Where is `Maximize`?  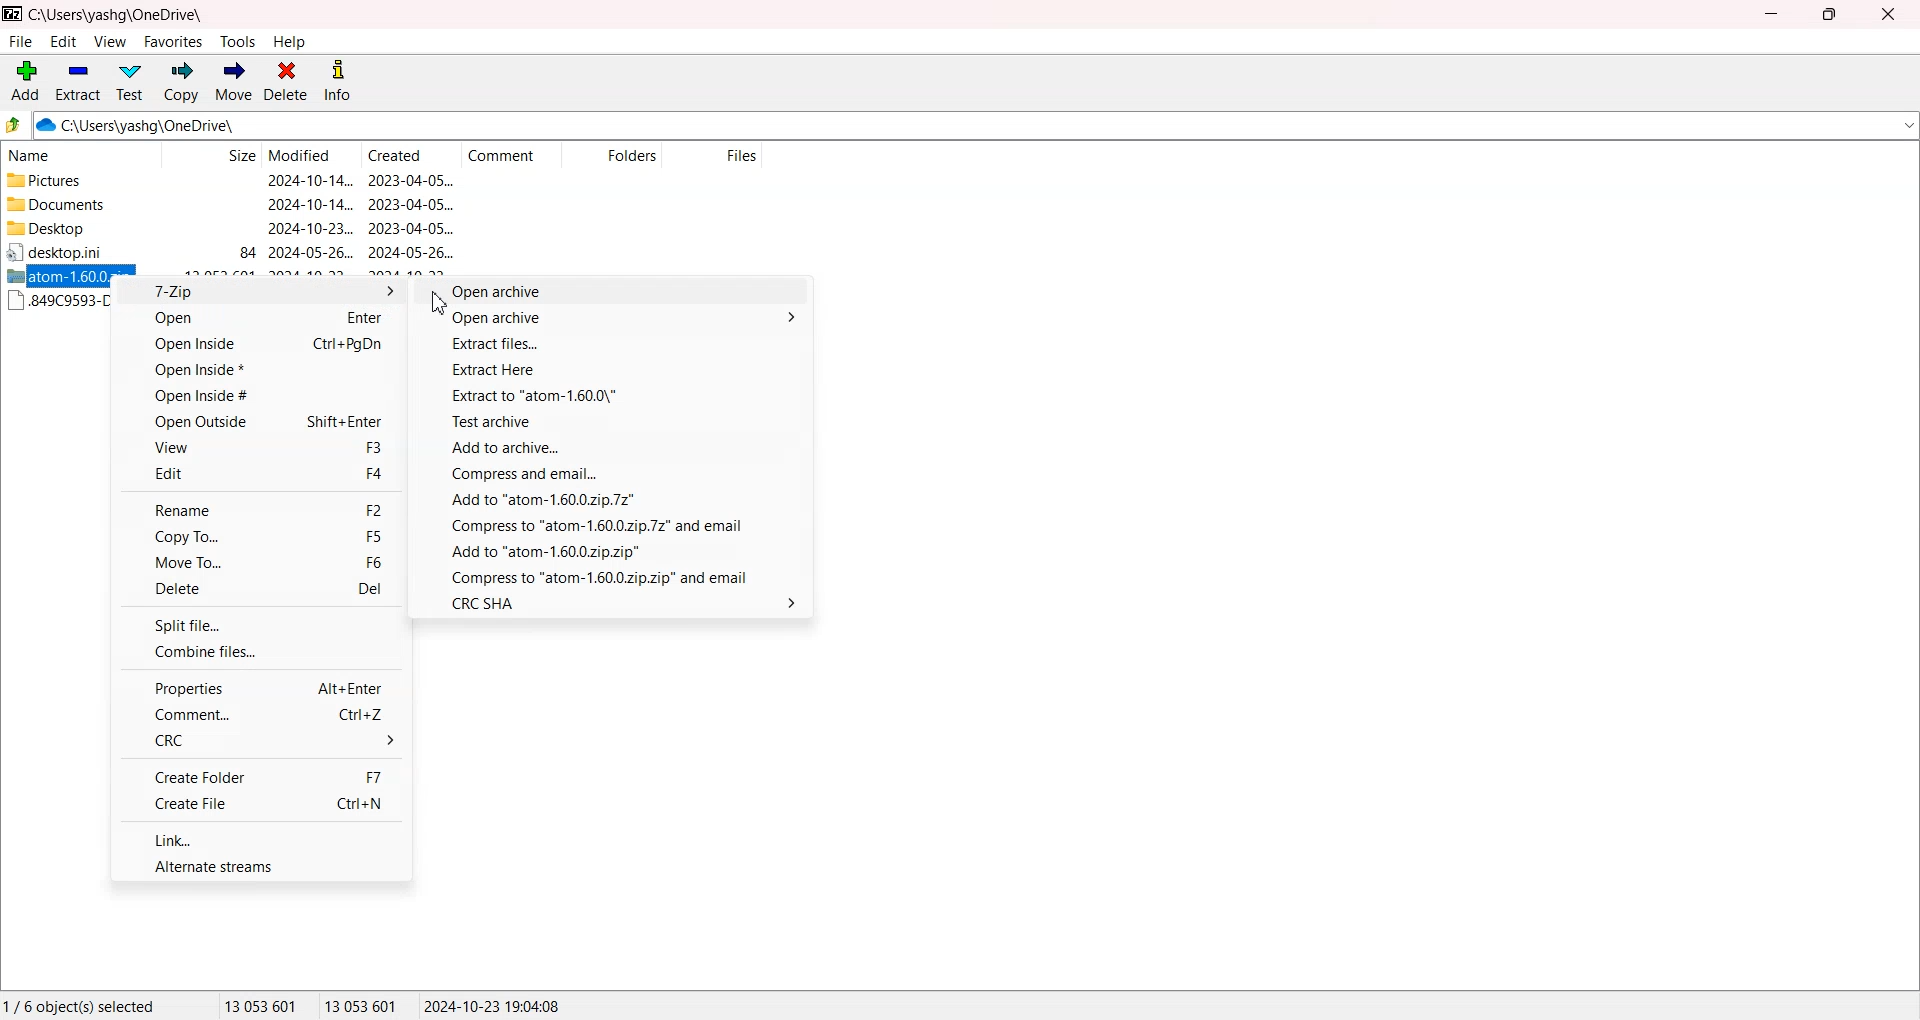 Maximize is located at coordinates (1828, 14).